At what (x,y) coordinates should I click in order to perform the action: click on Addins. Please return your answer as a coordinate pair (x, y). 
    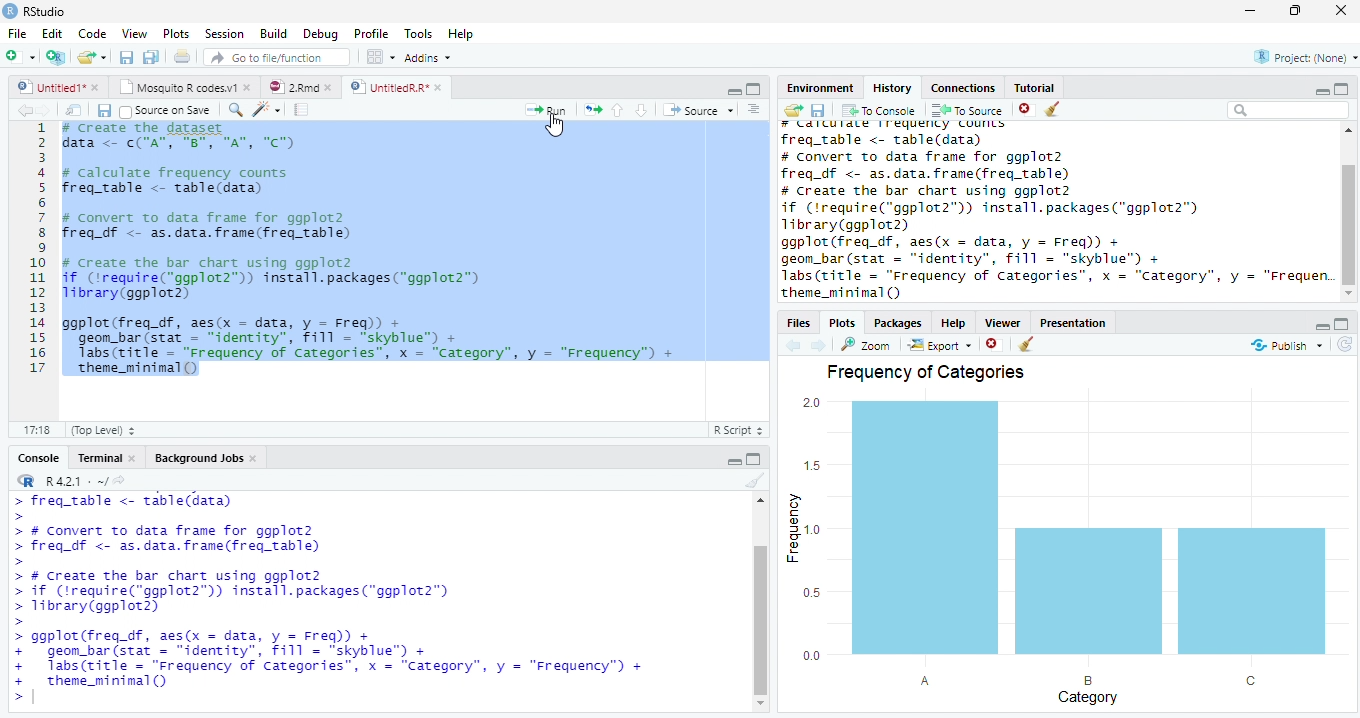
    Looking at the image, I should click on (430, 58).